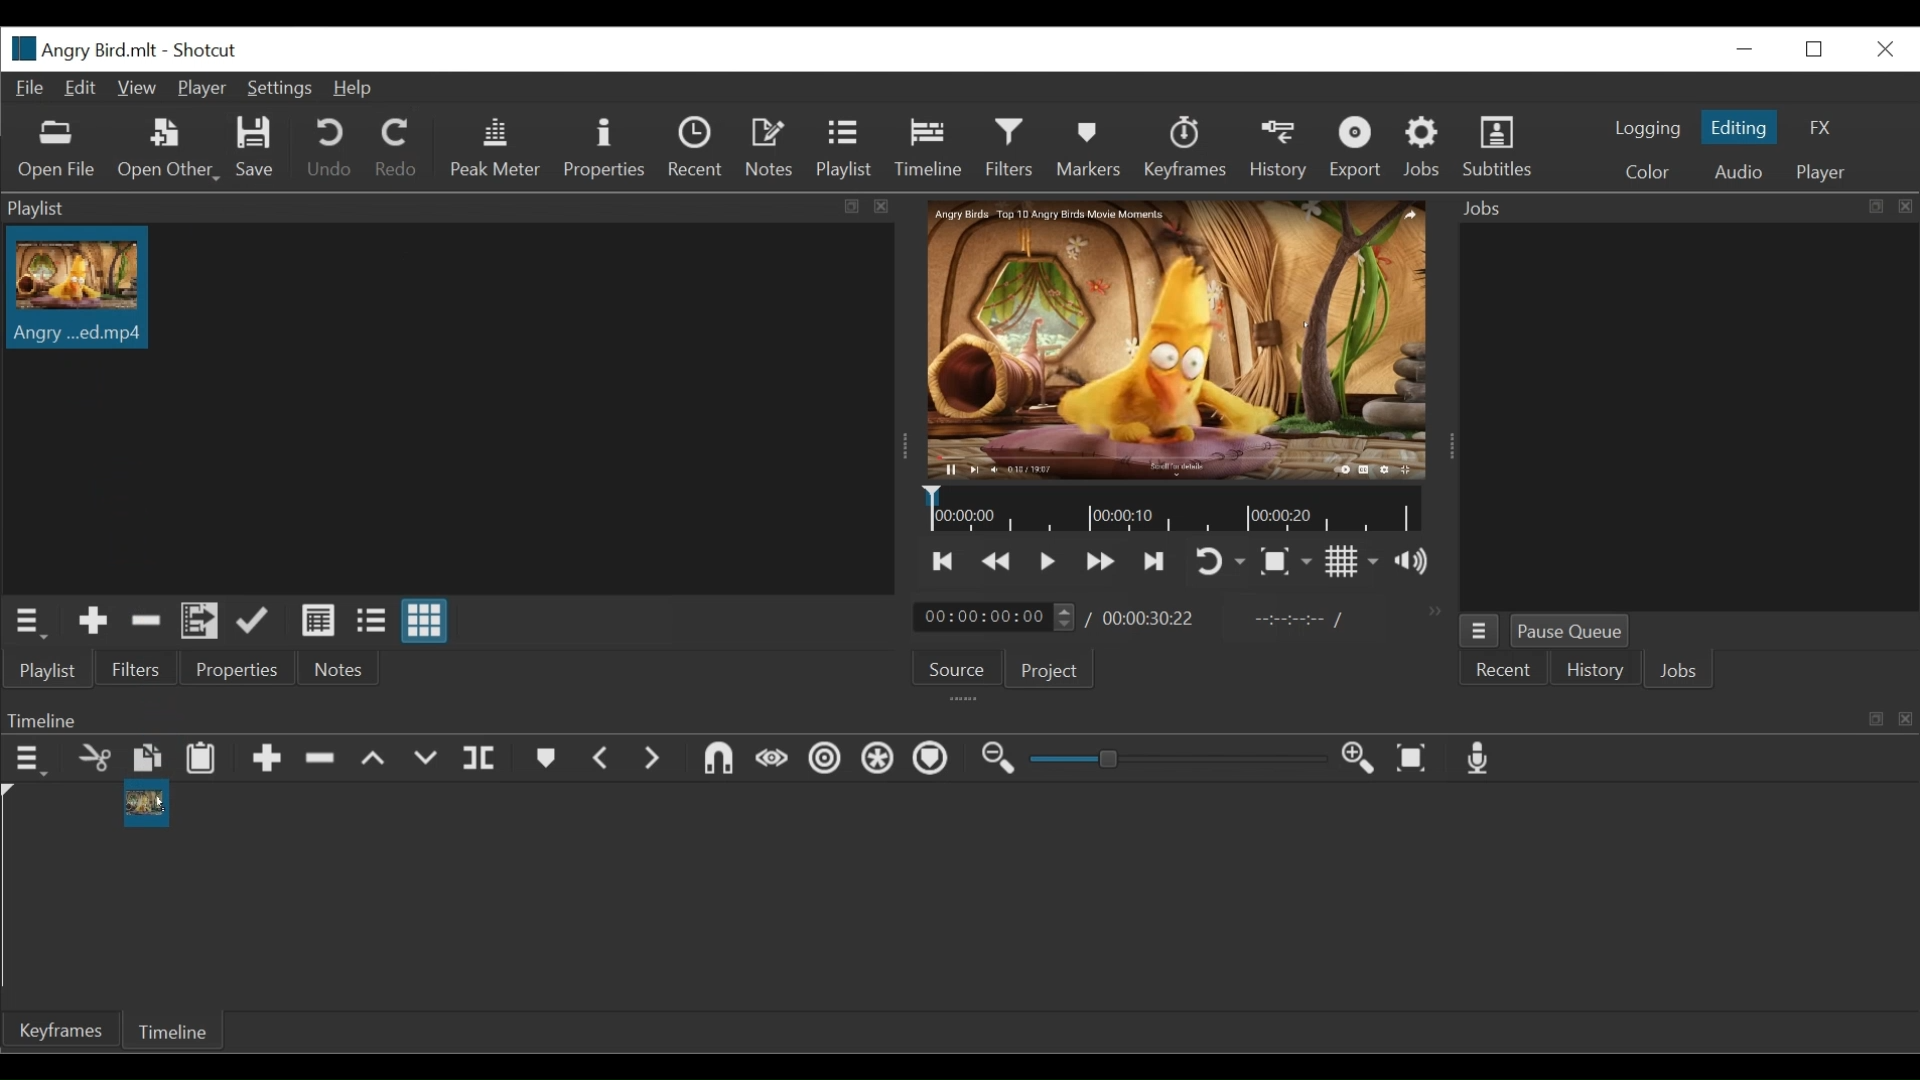 The width and height of the screenshot is (1920, 1080). I want to click on Jobs menu, so click(1479, 631).